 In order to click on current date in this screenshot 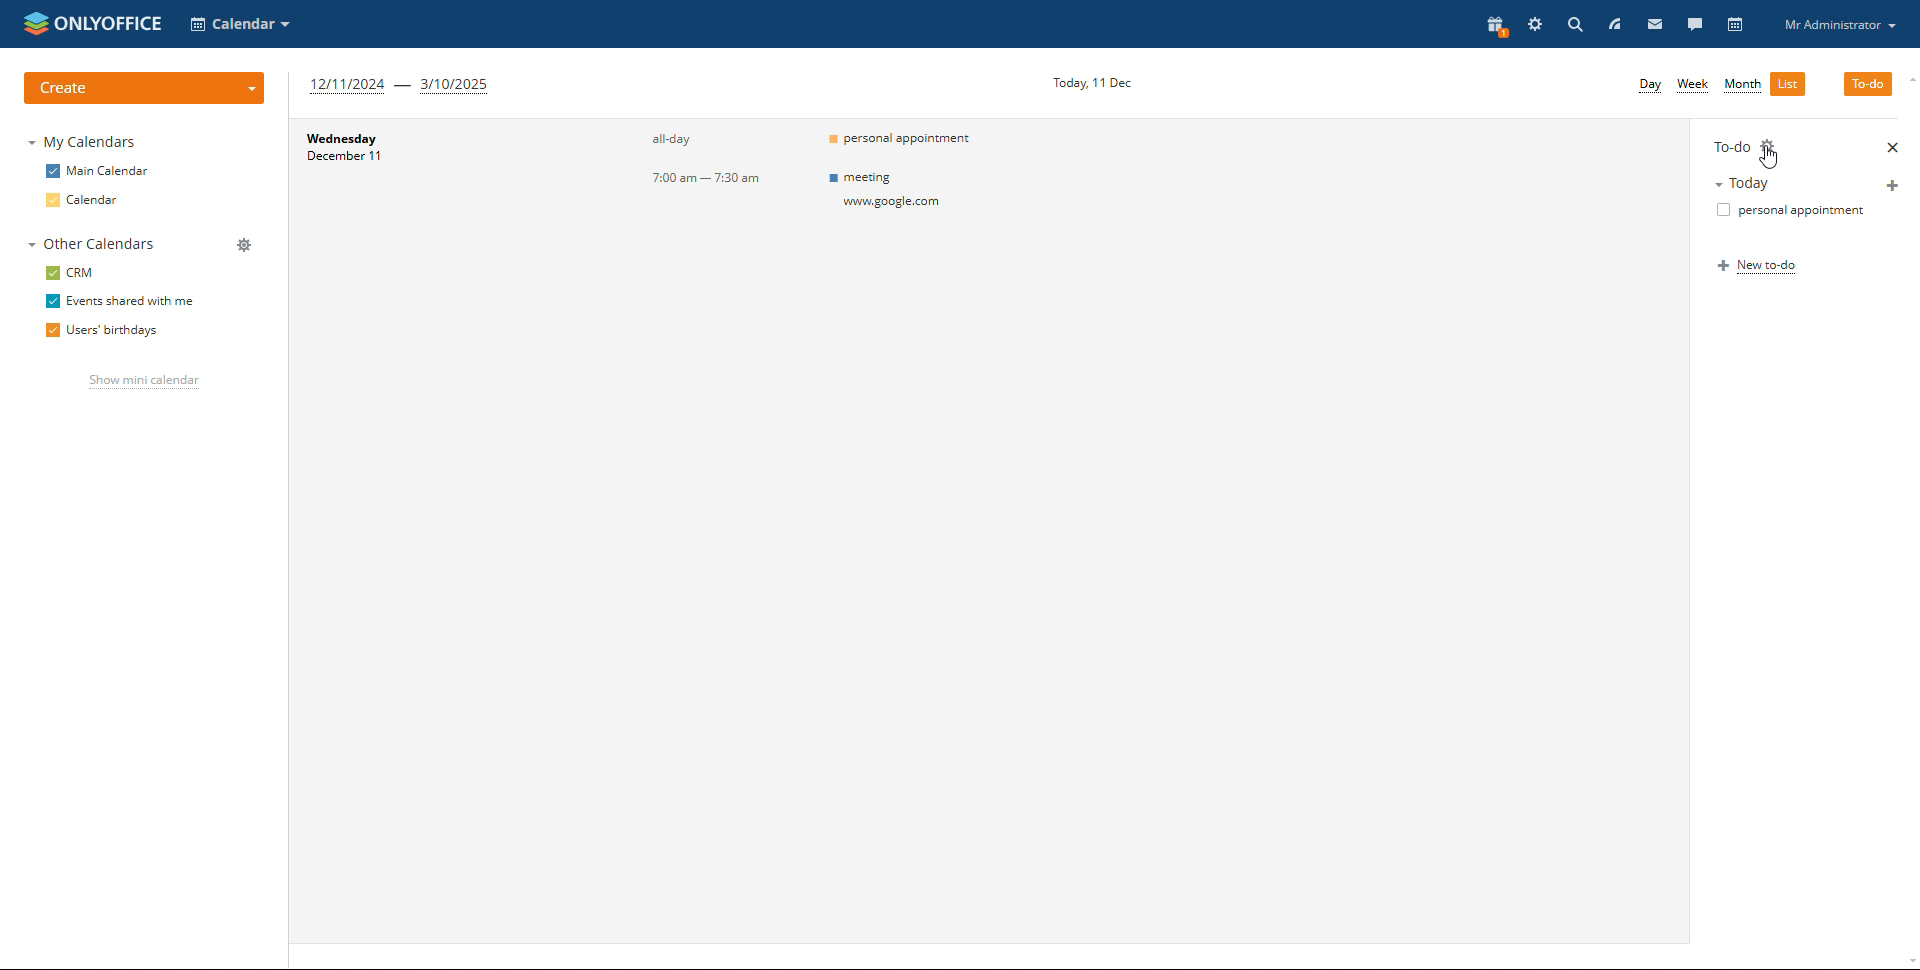, I will do `click(1093, 82)`.